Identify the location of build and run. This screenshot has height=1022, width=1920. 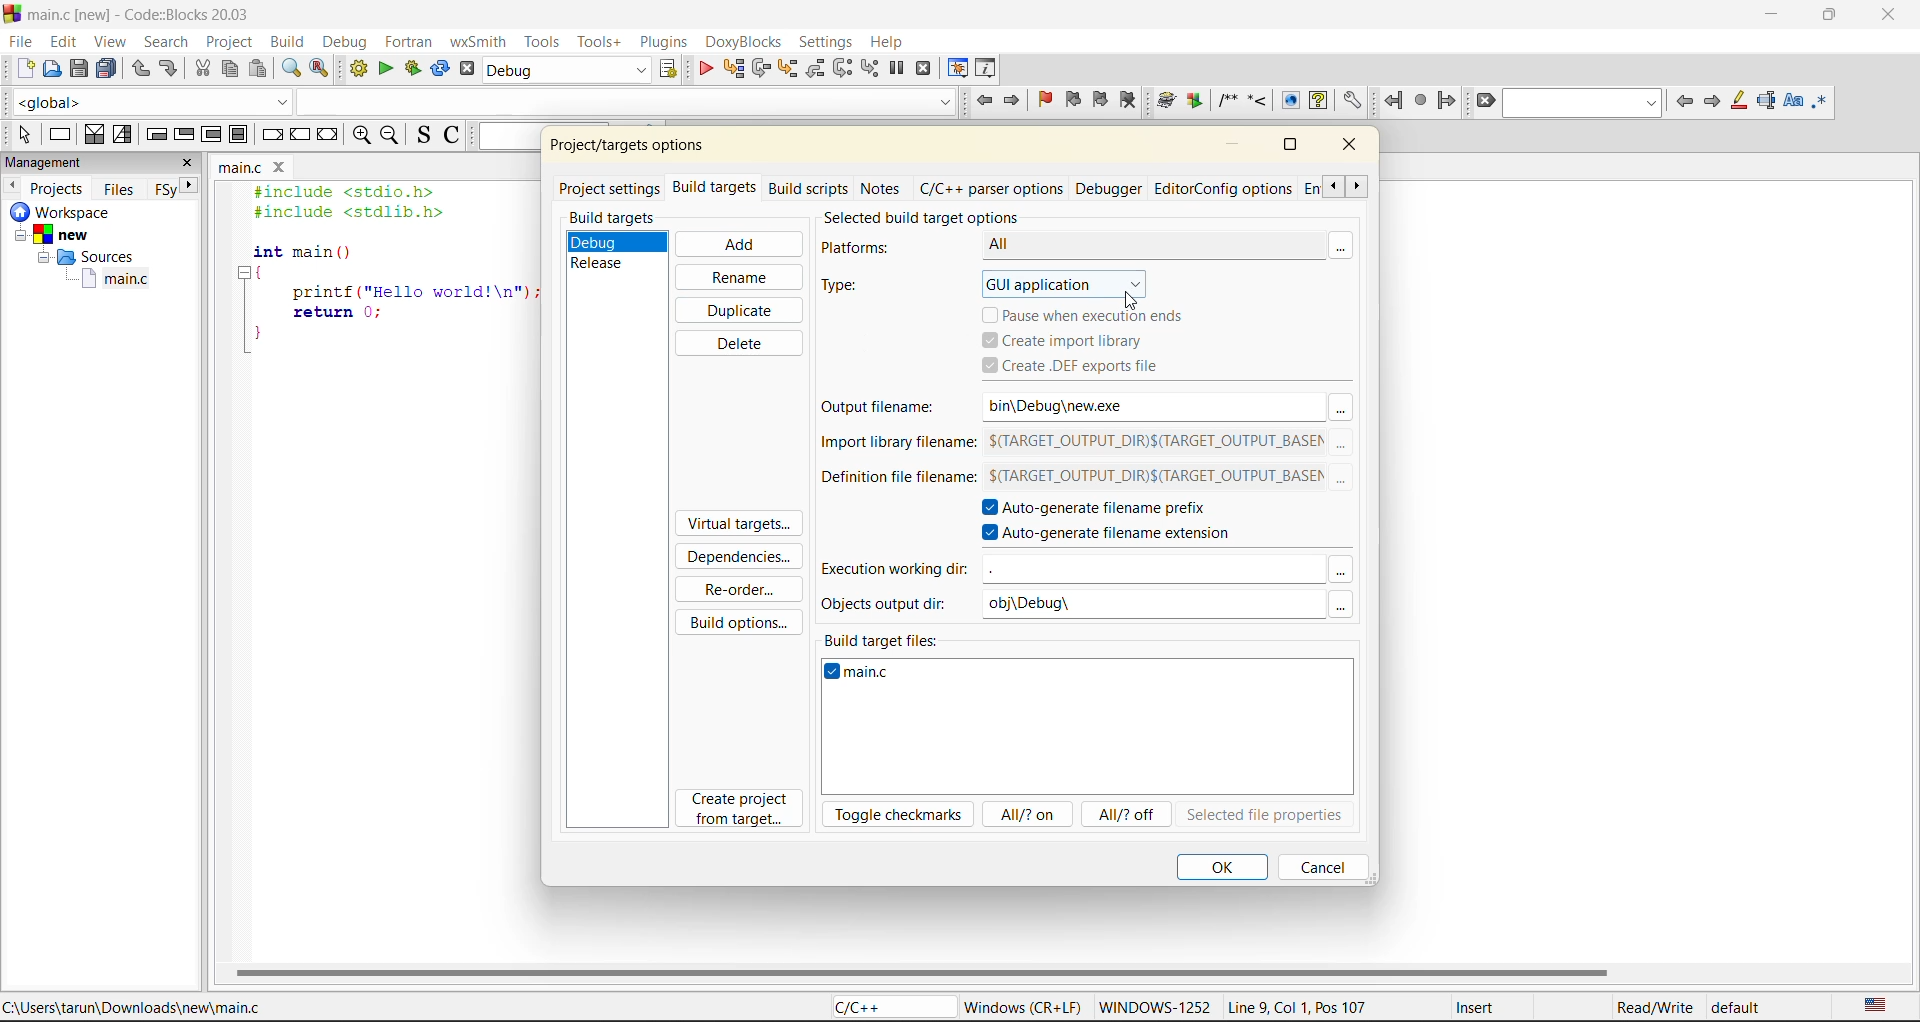
(411, 70).